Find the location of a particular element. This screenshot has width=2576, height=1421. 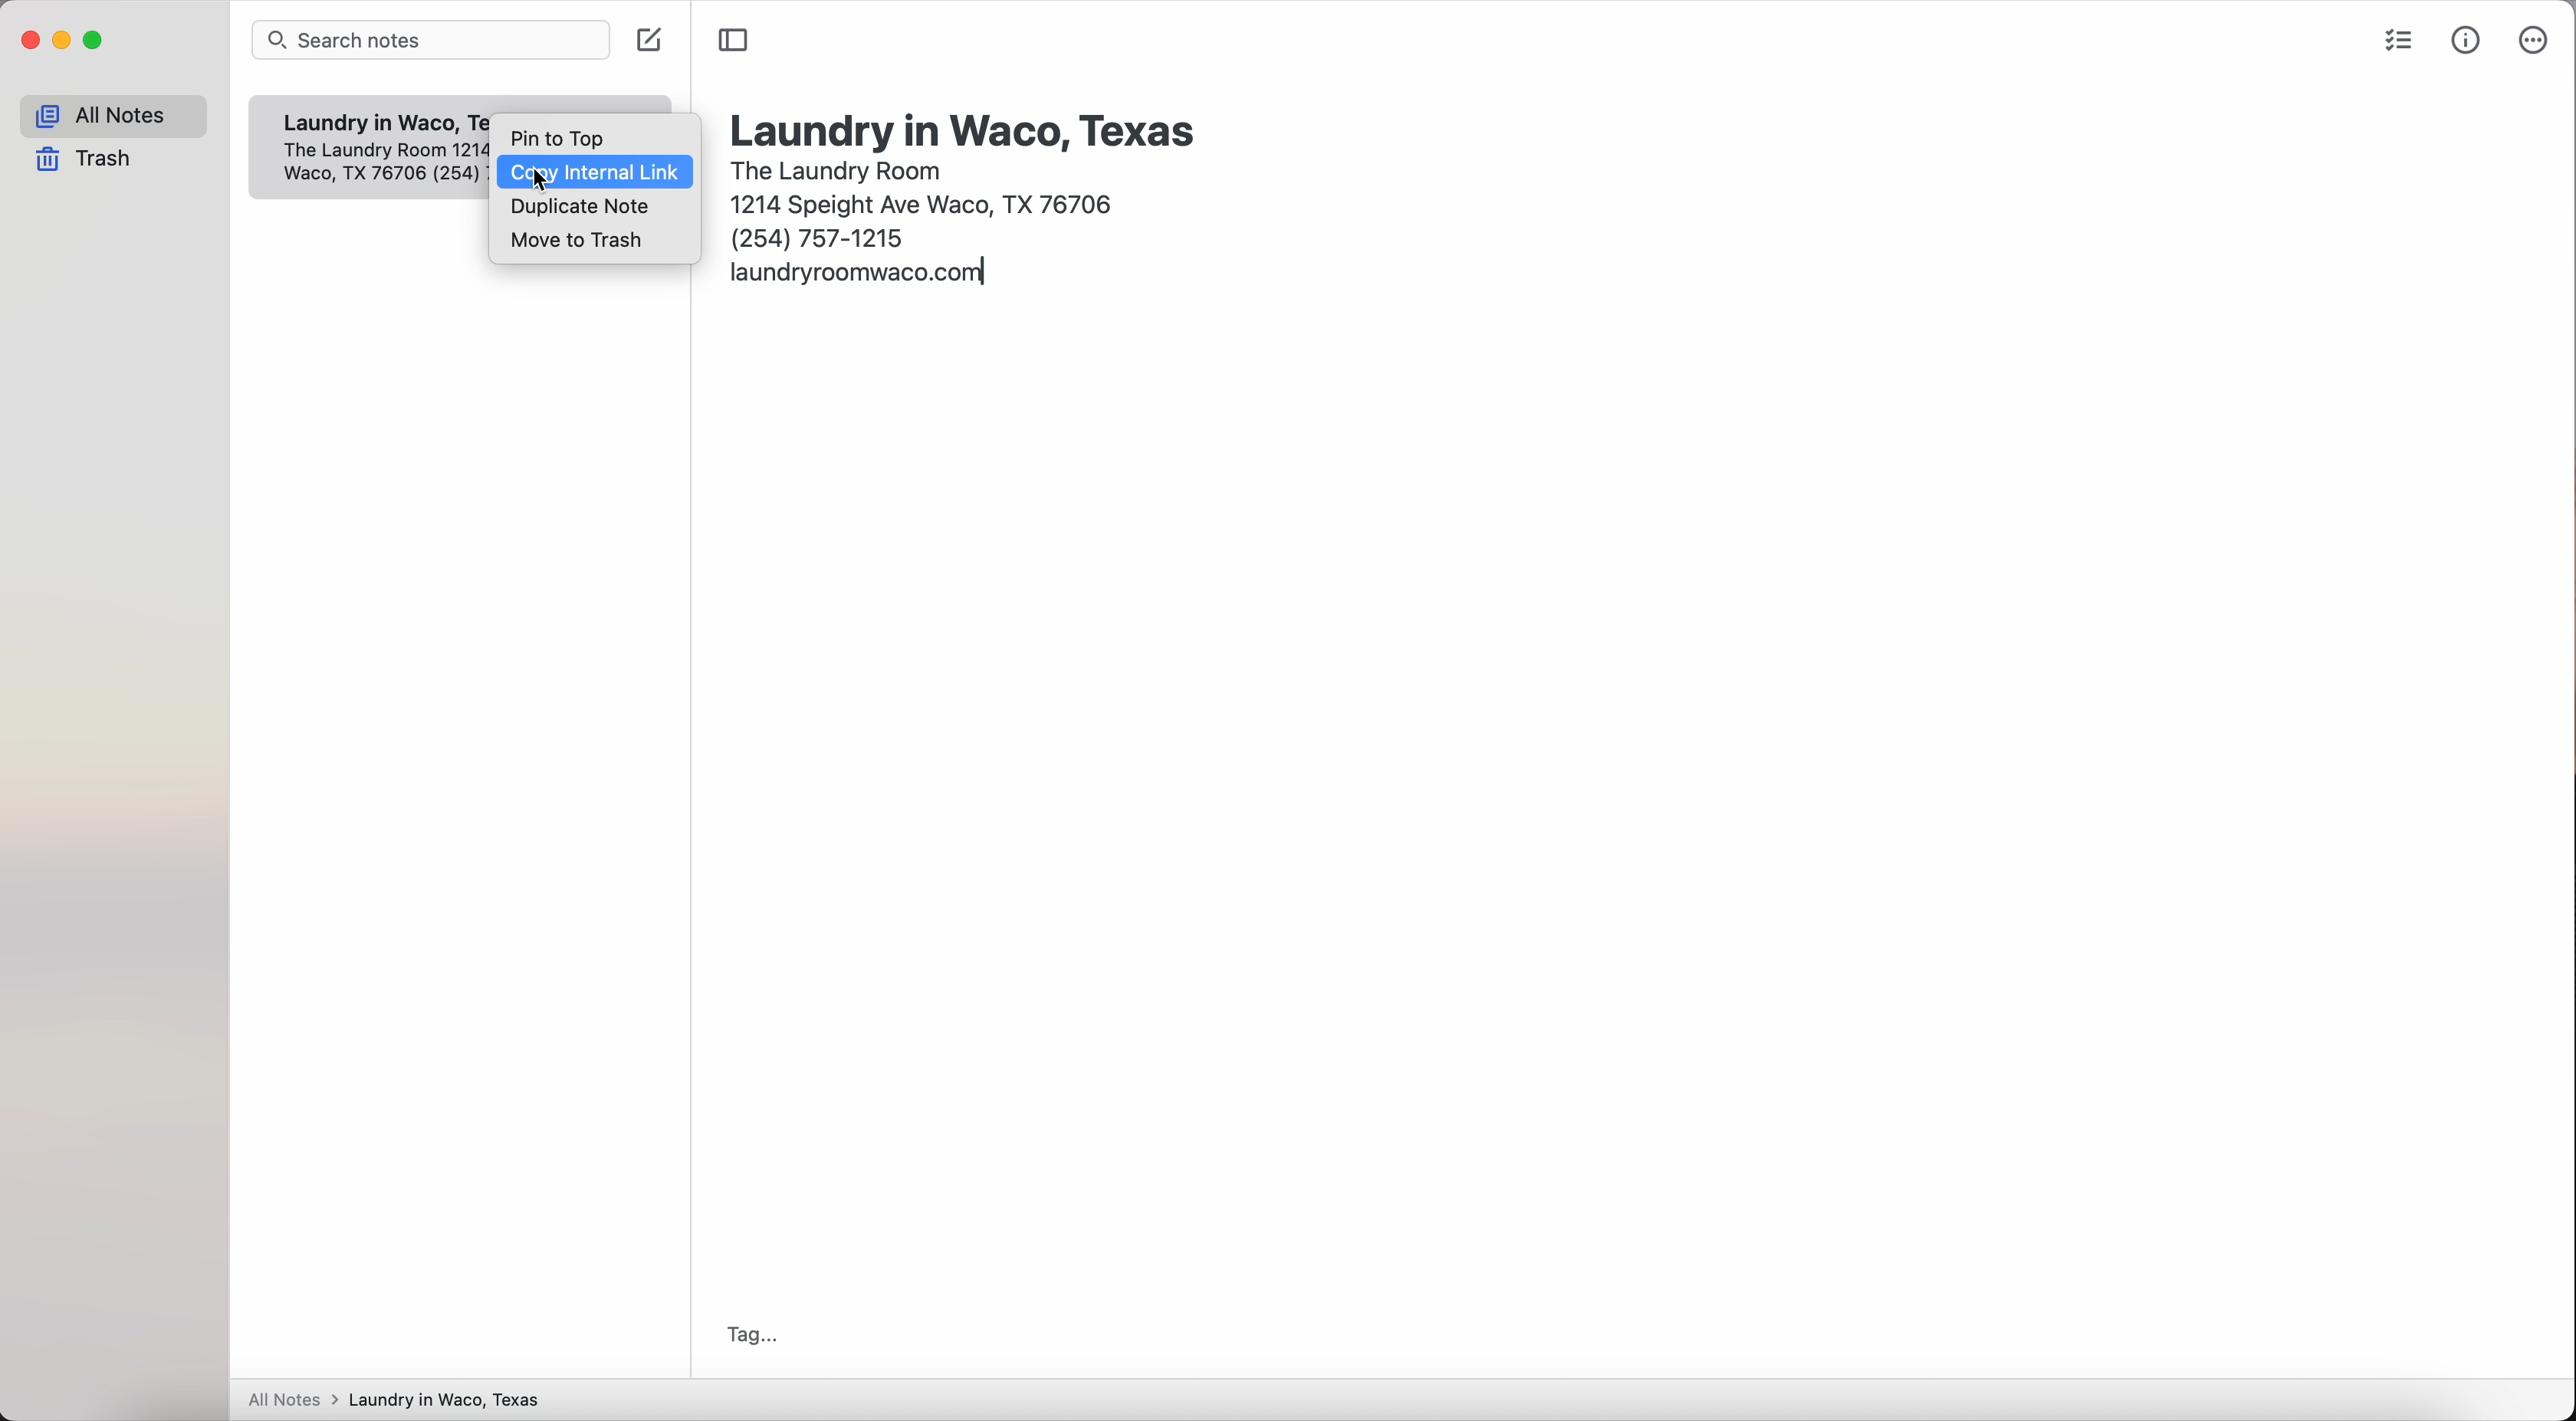

search bar is located at coordinates (435, 42).